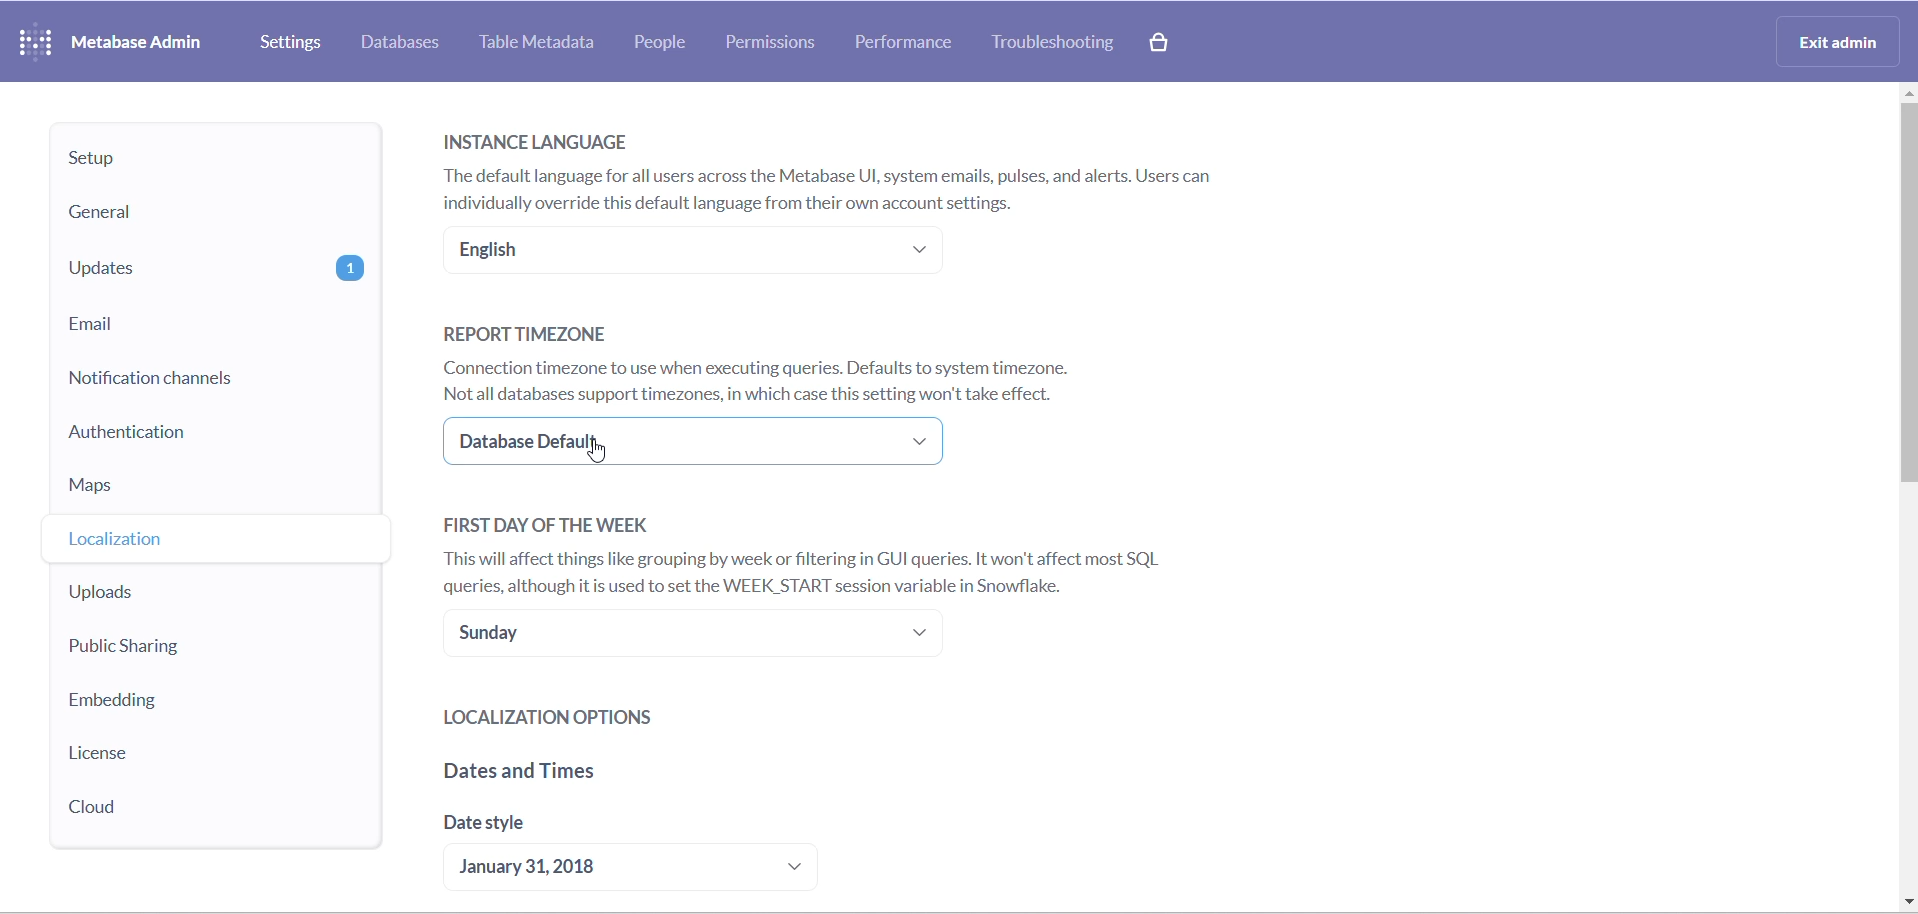  I want to click on SETTINGS, so click(293, 42).